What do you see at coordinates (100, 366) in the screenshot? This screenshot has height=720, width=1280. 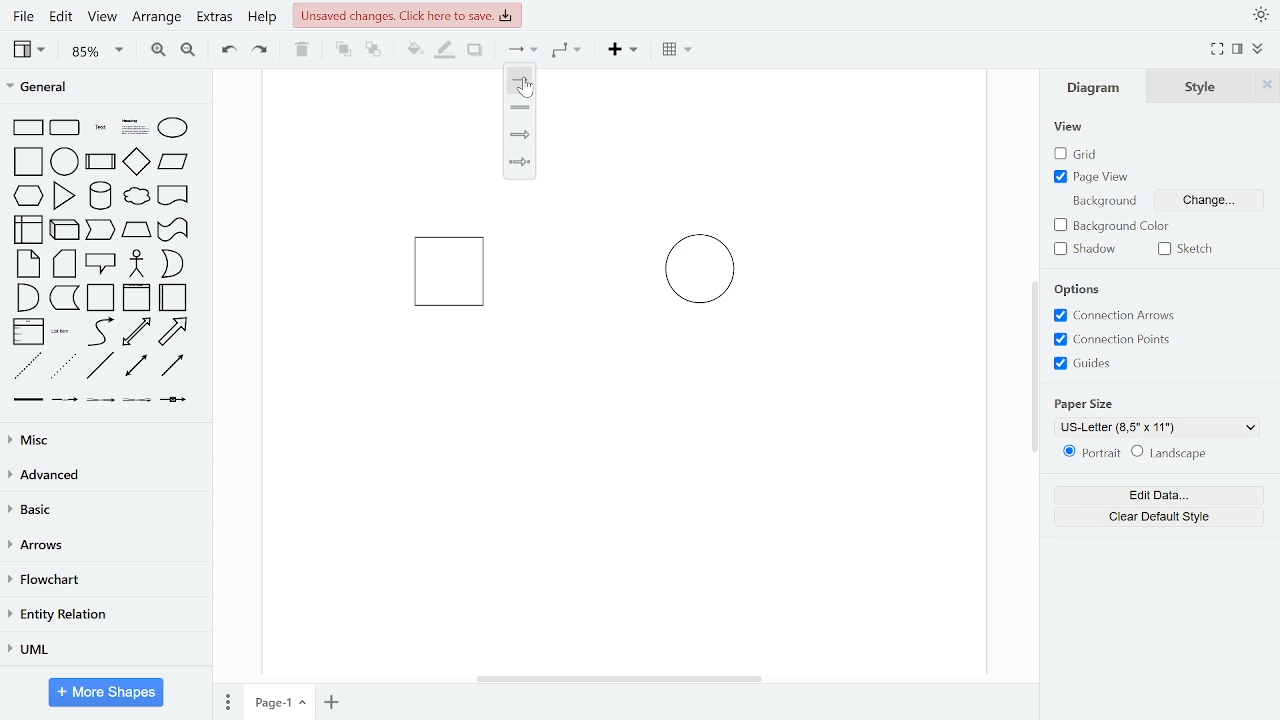 I see `line` at bounding box center [100, 366].